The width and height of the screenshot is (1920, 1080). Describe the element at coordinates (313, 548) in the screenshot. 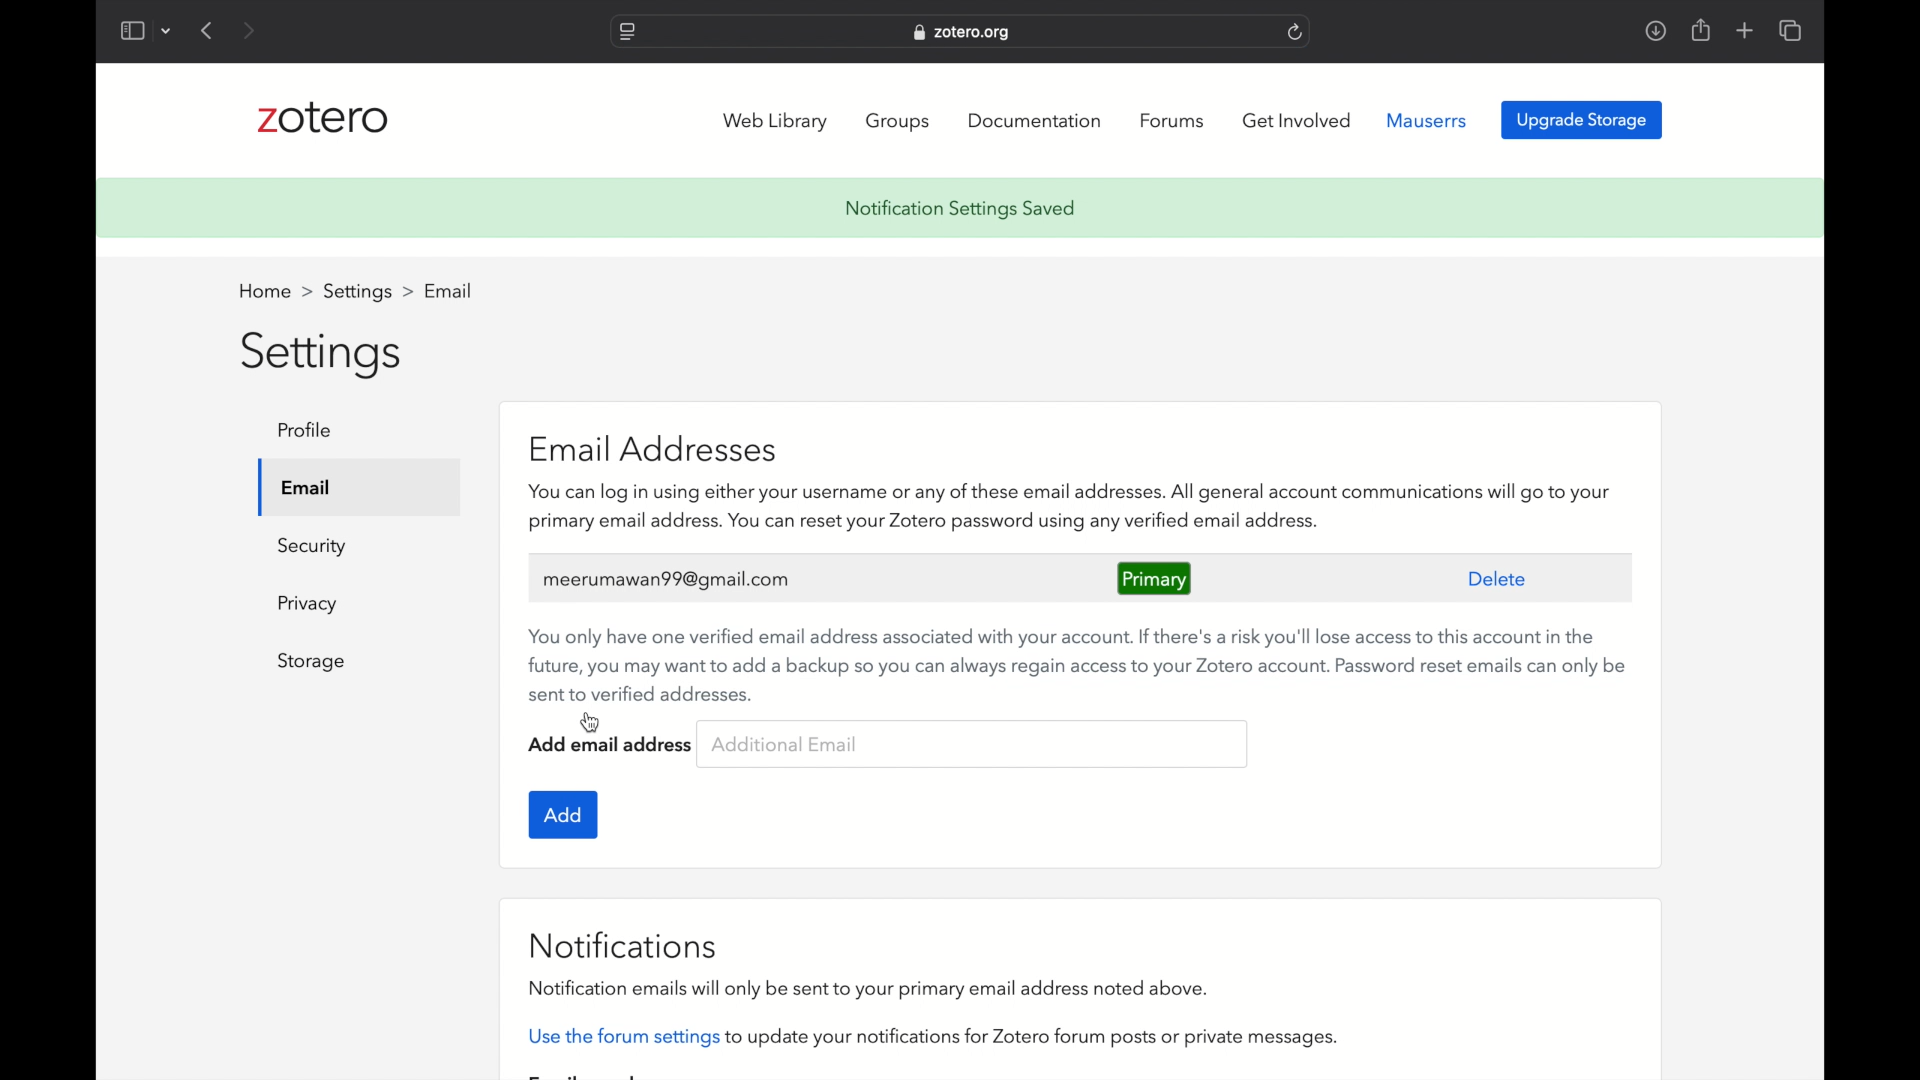

I see `security` at that location.